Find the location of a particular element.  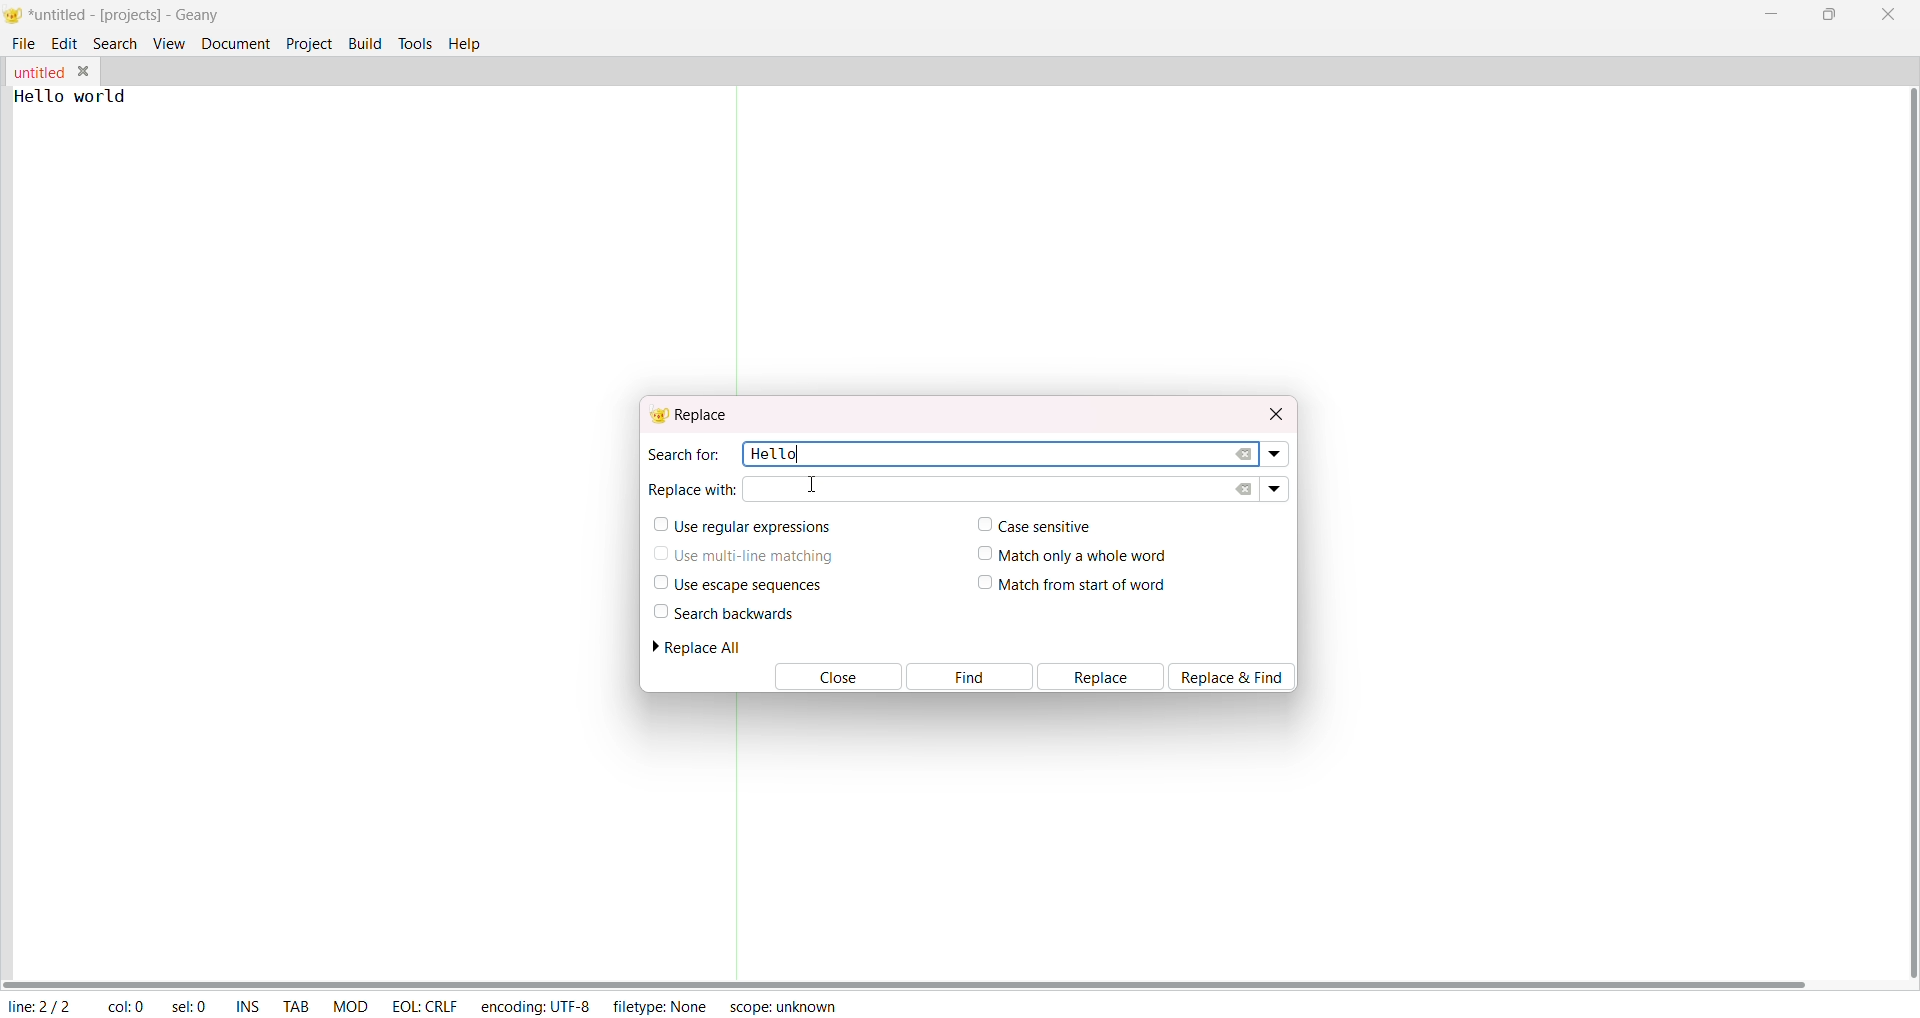

cursor is located at coordinates (814, 489).